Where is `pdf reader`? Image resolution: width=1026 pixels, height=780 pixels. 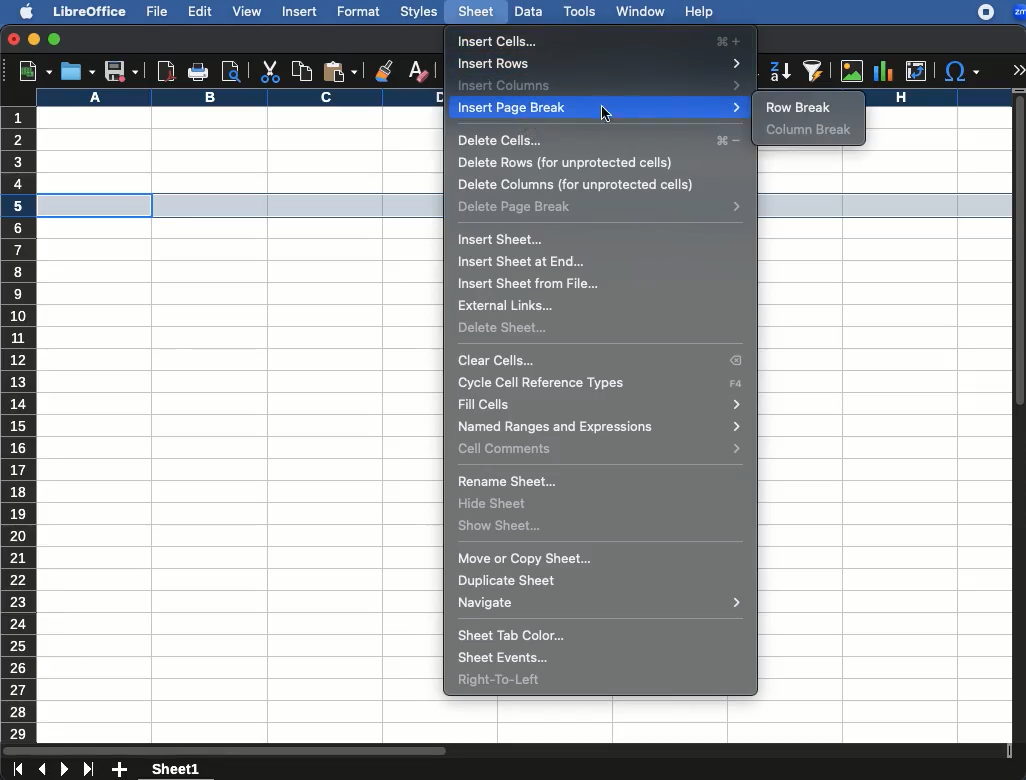
pdf reader is located at coordinates (165, 71).